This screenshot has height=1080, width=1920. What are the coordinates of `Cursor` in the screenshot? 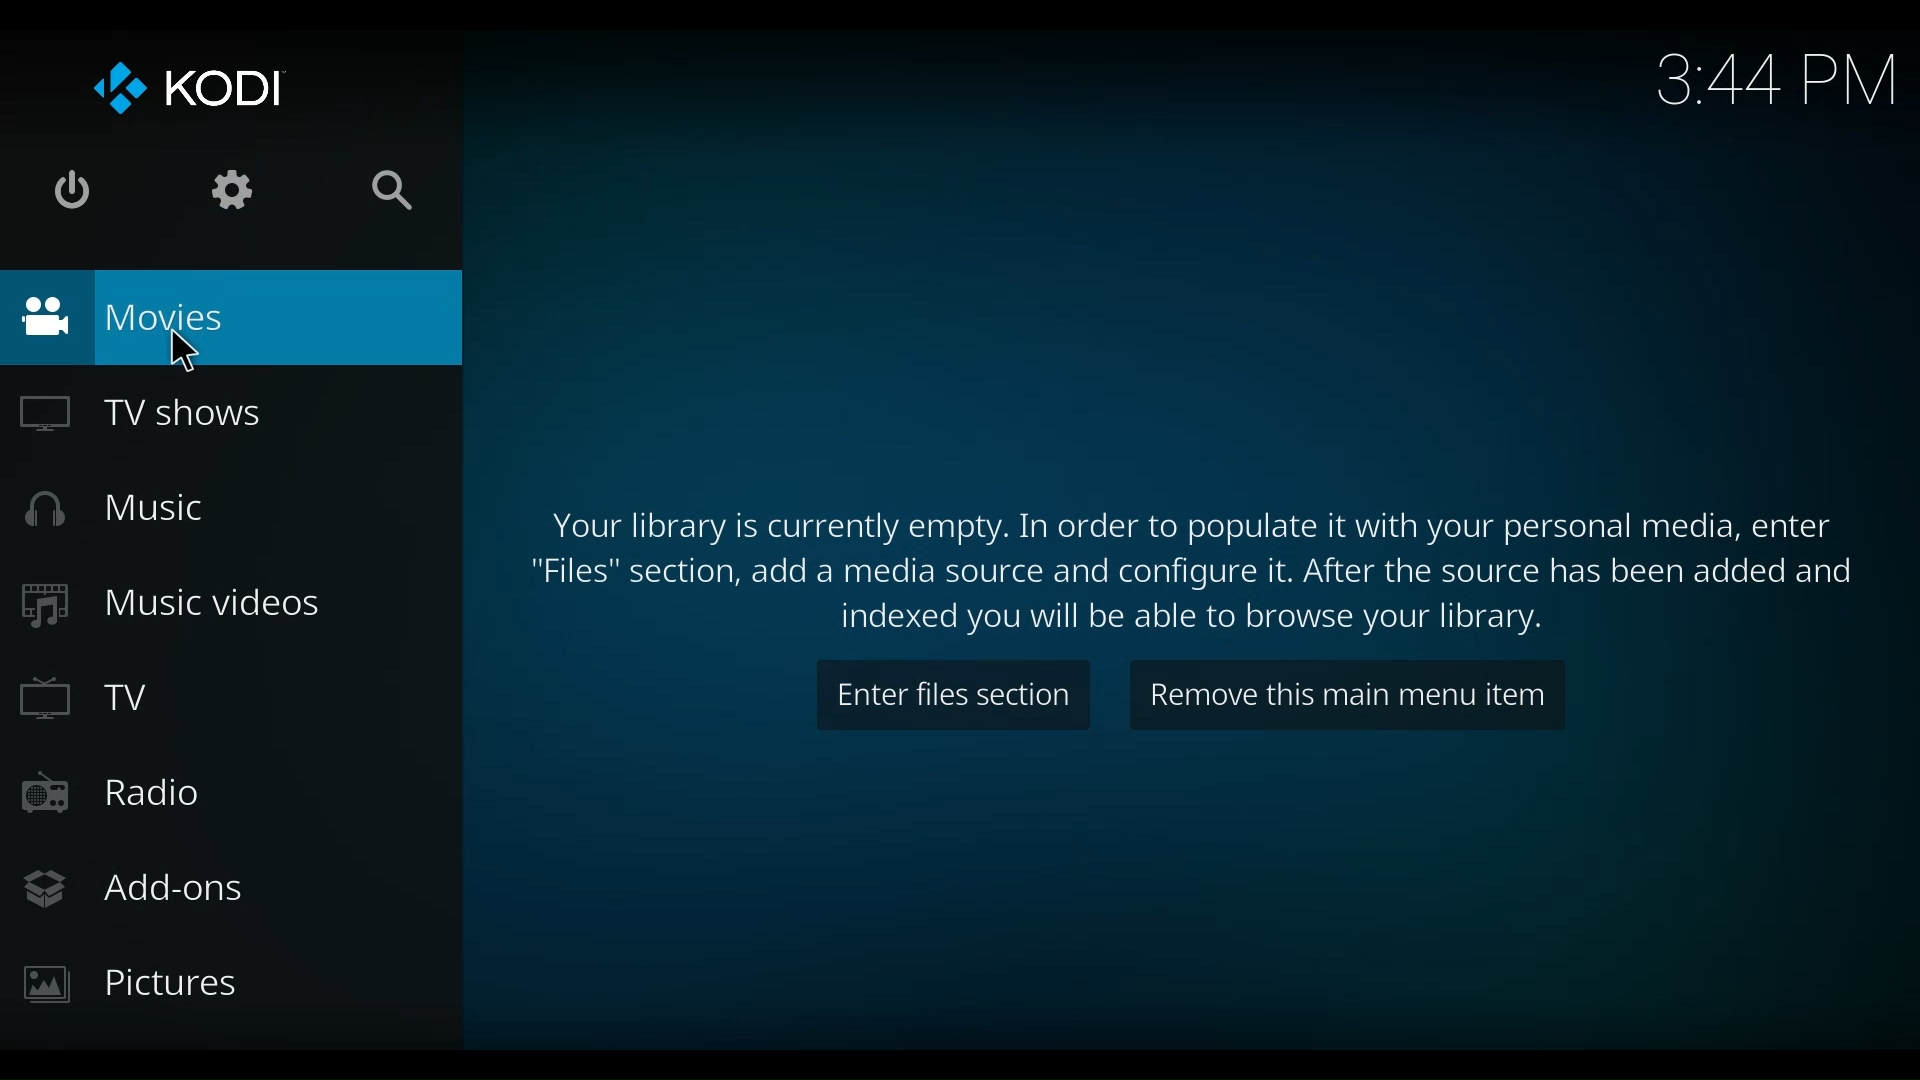 It's located at (190, 350).